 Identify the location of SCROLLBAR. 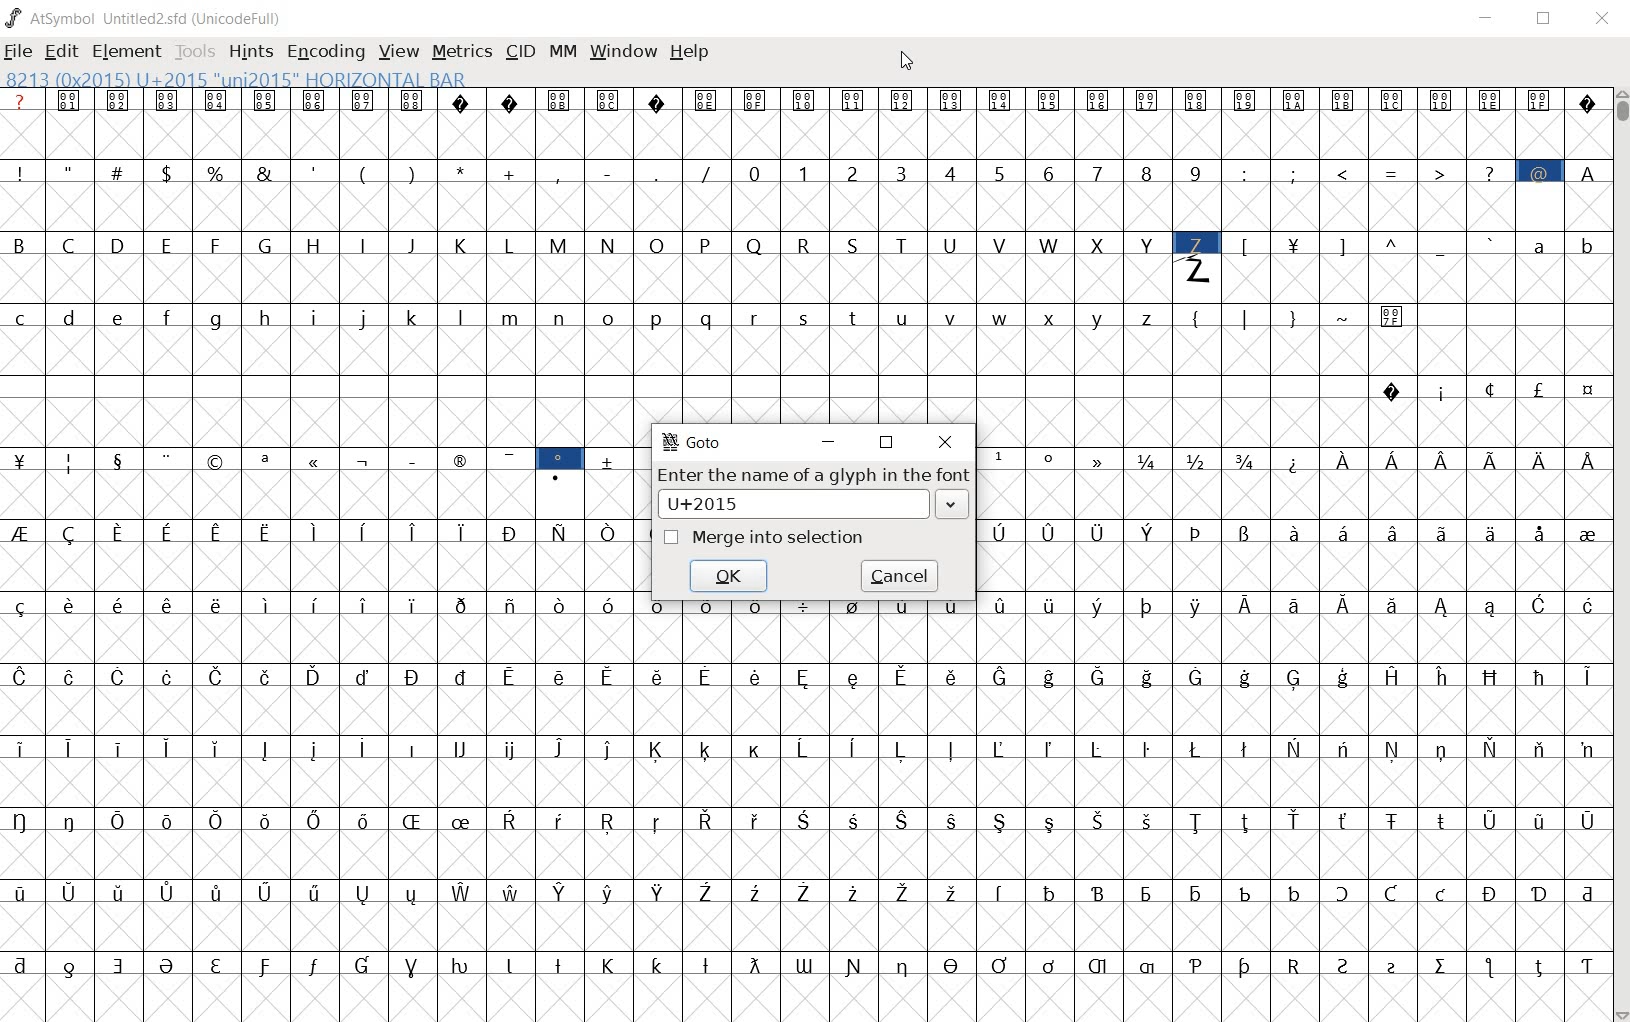
(1622, 554).